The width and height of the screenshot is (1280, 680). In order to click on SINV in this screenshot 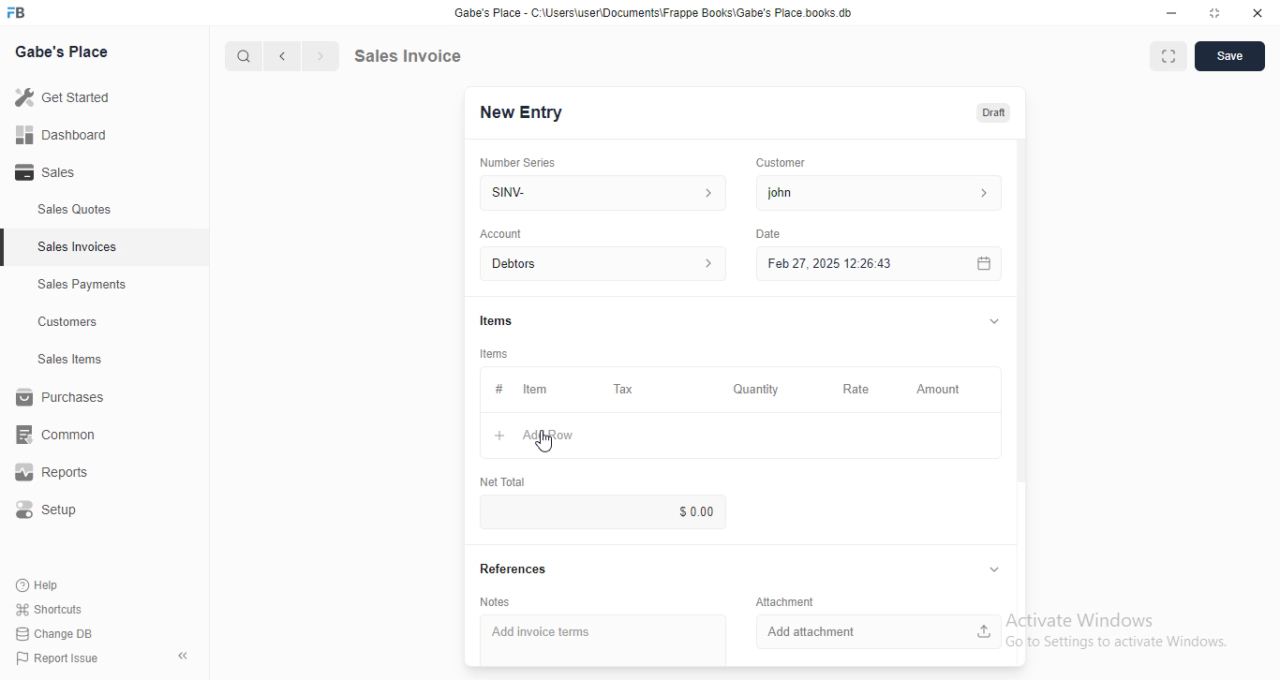, I will do `click(597, 193)`.